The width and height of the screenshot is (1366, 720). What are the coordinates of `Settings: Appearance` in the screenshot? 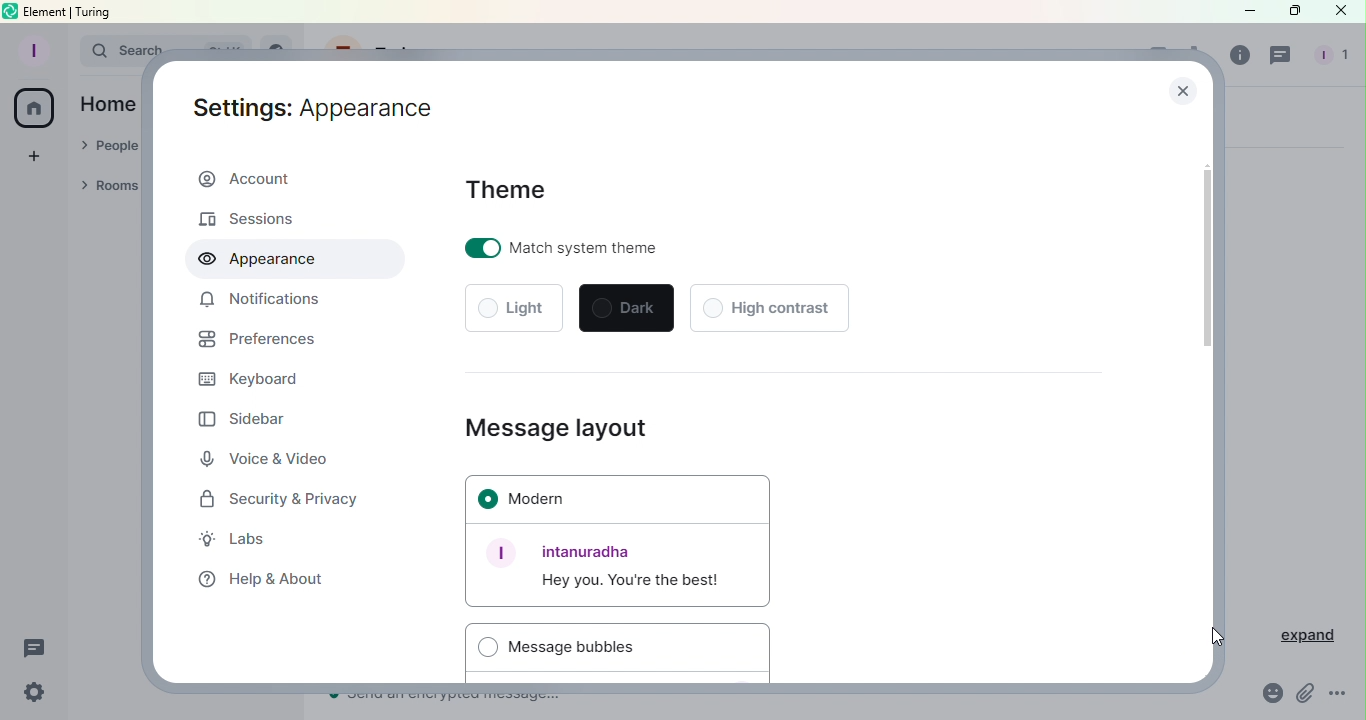 It's located at (314, 104).